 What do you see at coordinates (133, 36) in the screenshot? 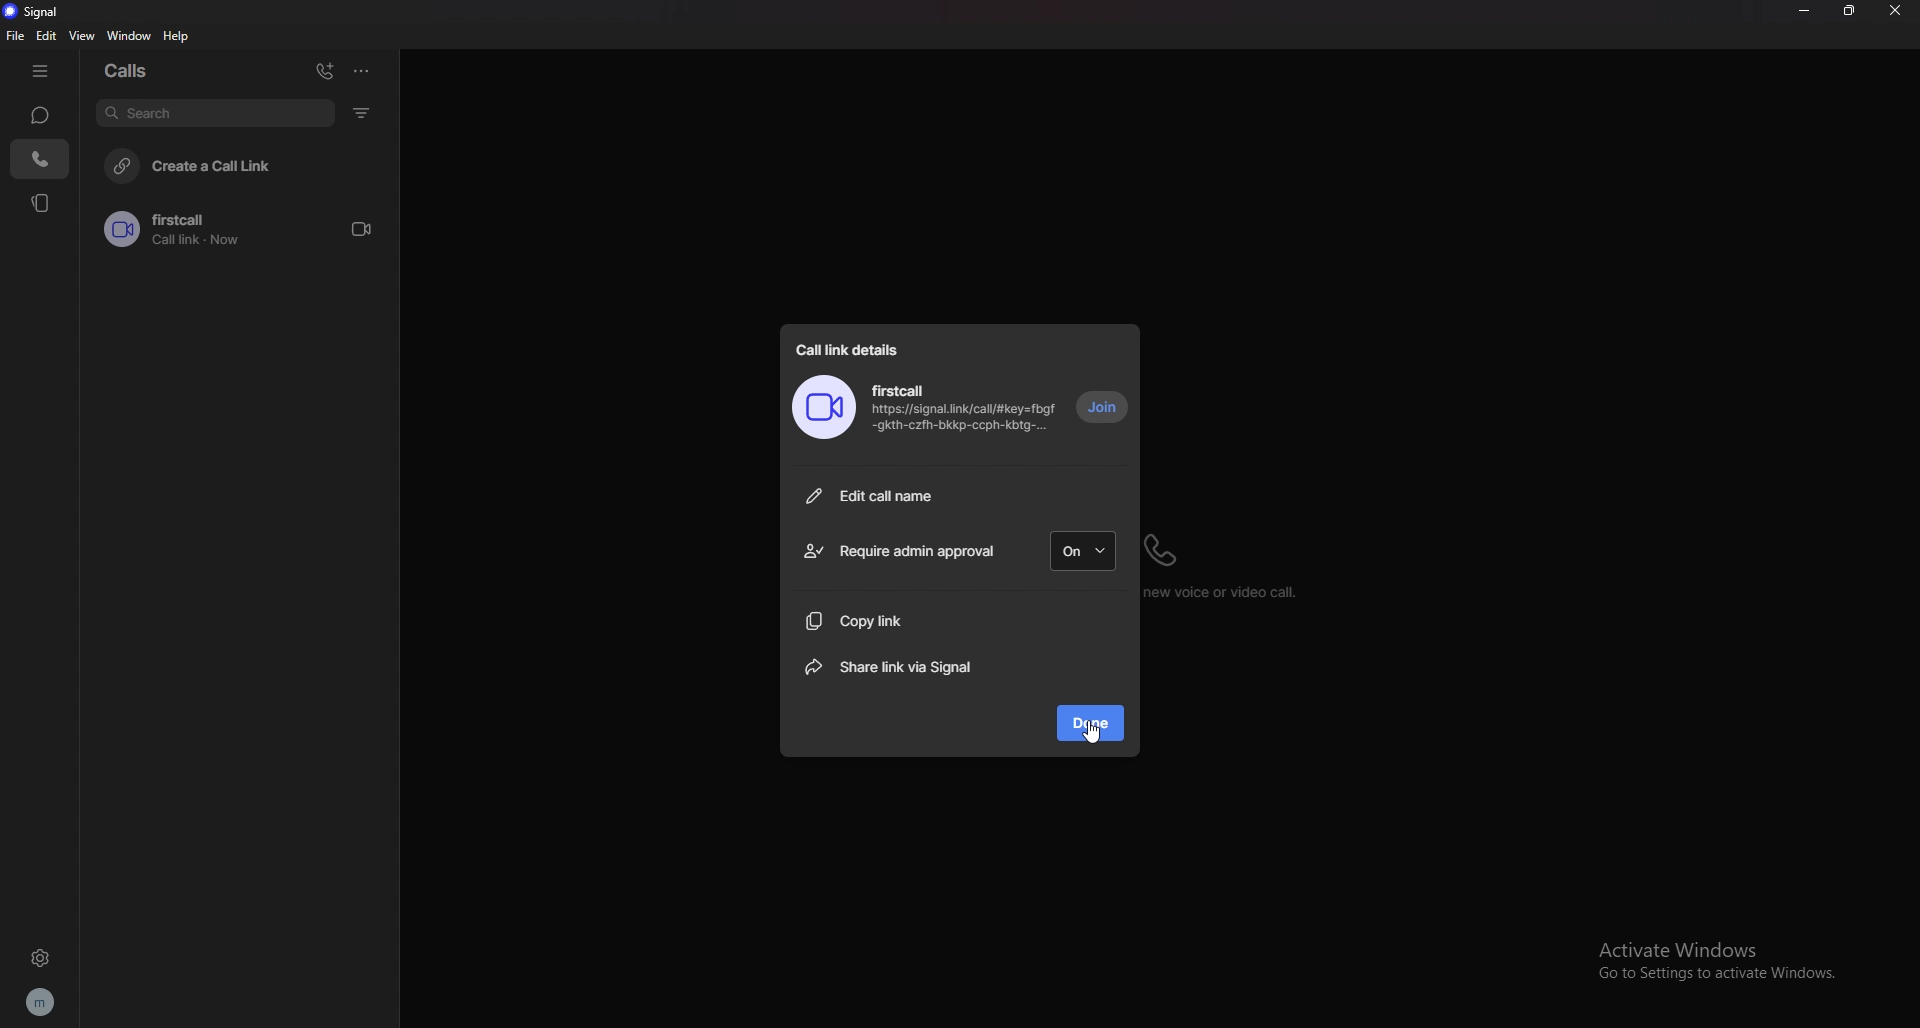
I see `window` at bounding box center [133, 36].